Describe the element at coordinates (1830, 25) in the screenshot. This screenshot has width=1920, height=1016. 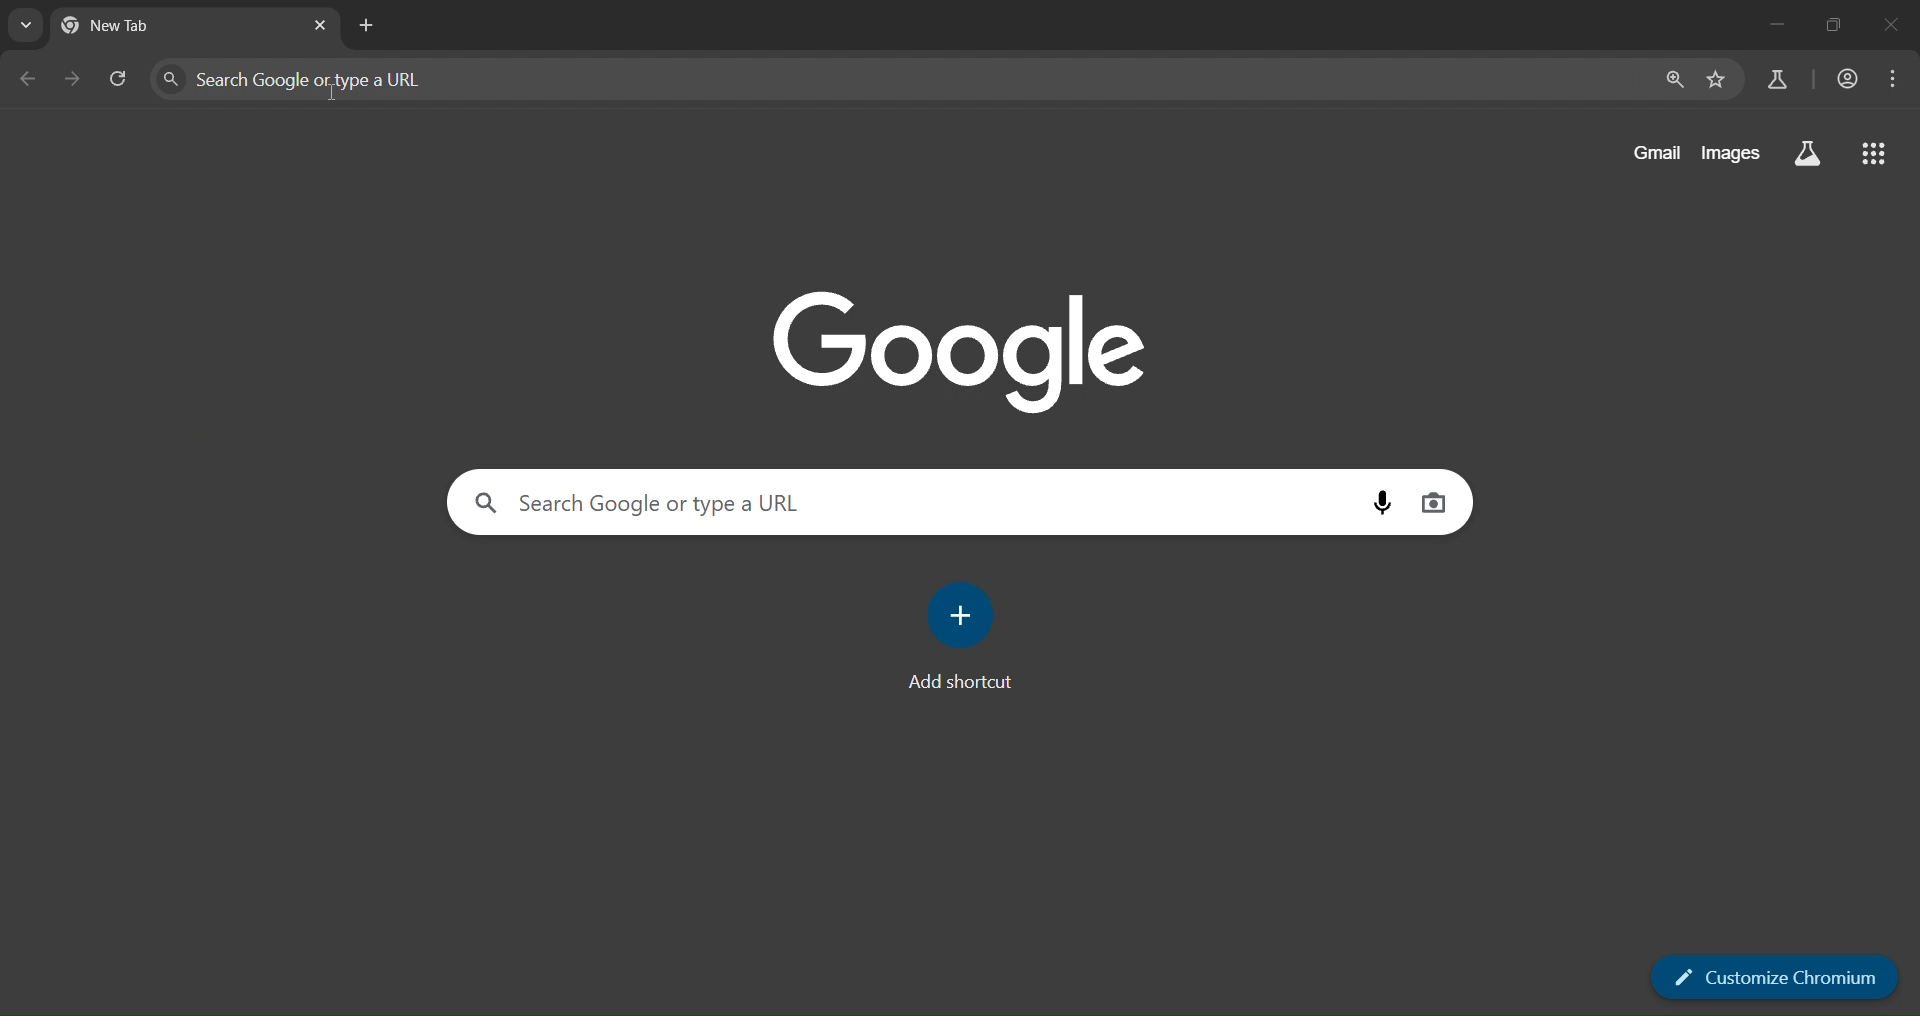
I see `restore down` at that location.